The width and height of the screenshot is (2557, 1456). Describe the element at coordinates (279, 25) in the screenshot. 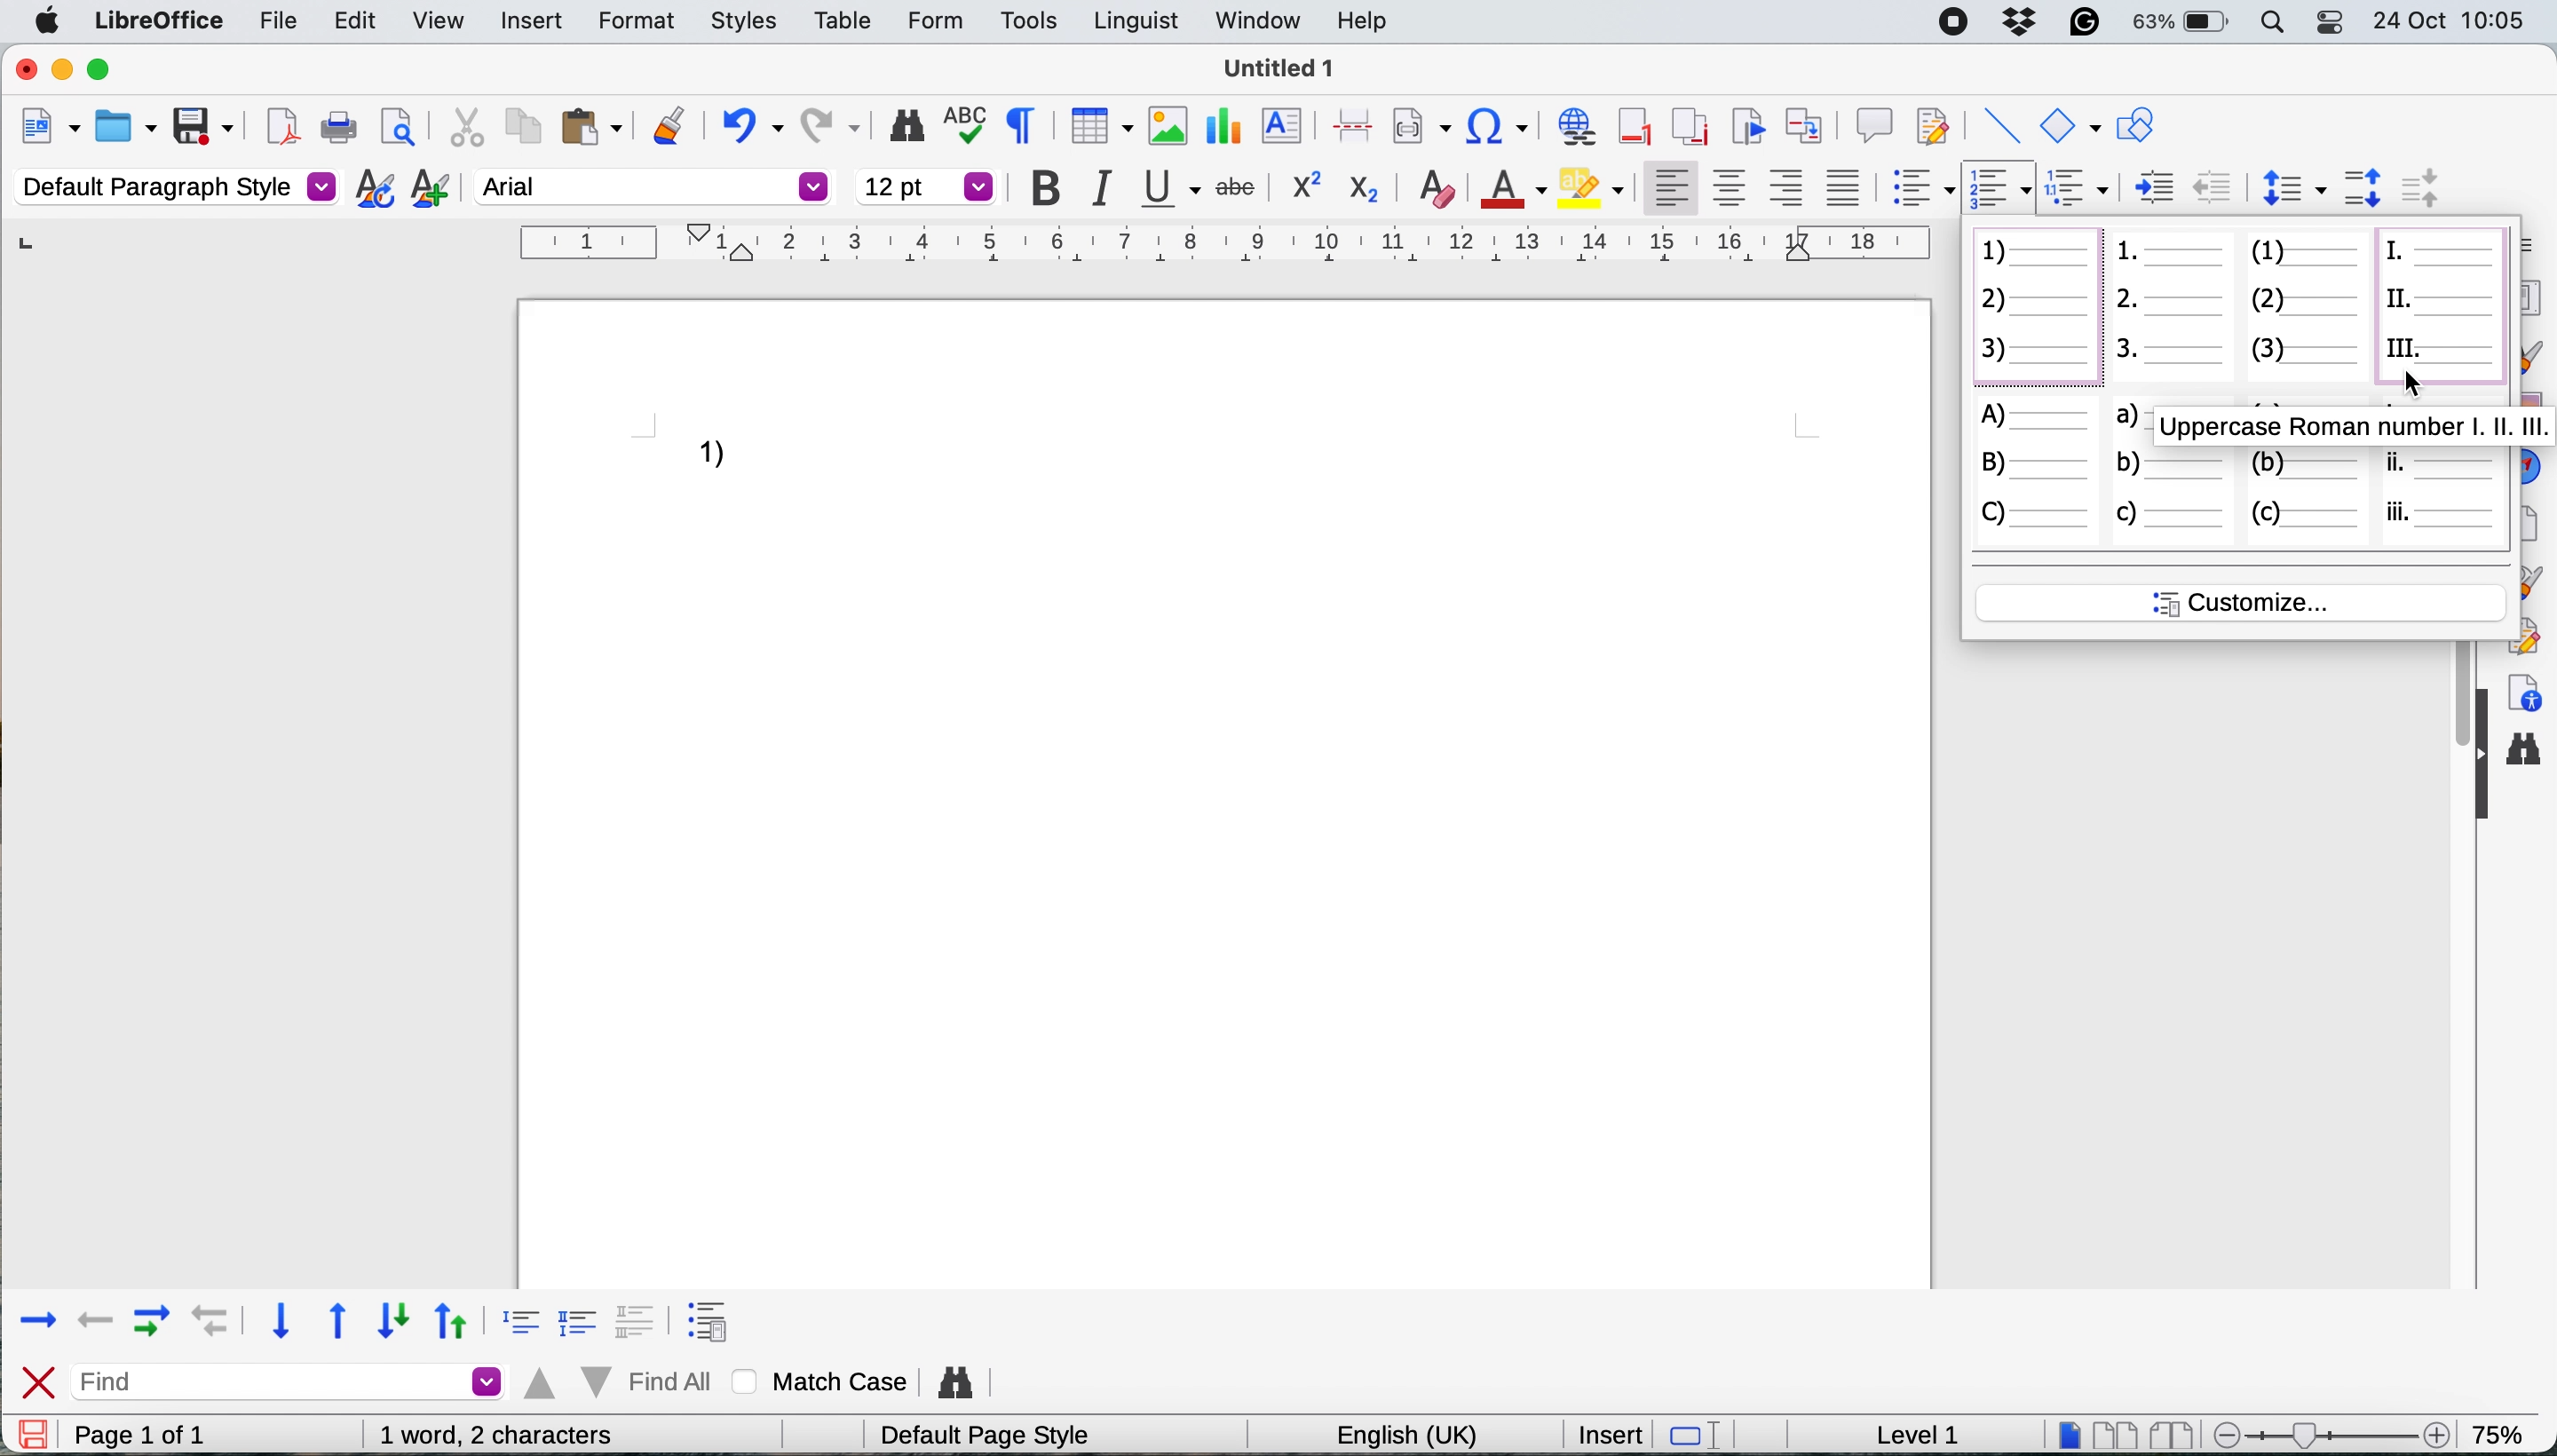

I see `file` at that location.